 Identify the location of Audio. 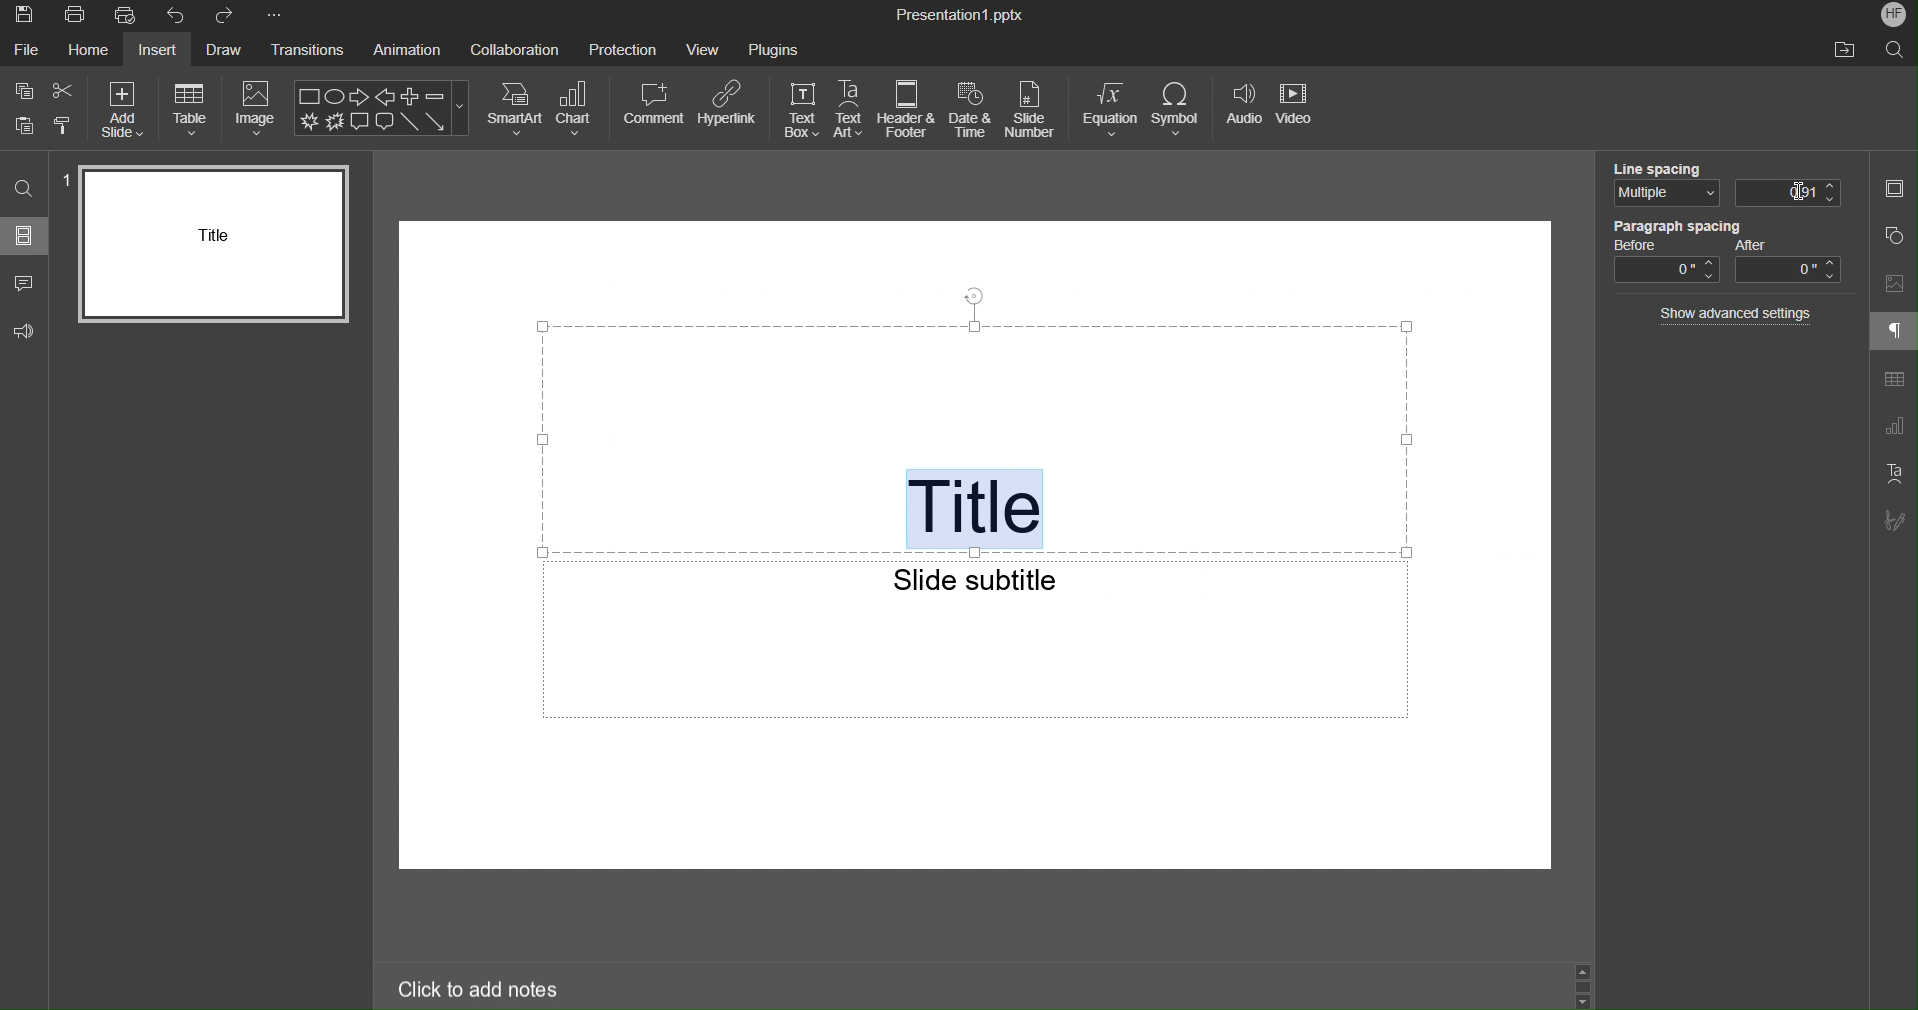
(1244, 112).